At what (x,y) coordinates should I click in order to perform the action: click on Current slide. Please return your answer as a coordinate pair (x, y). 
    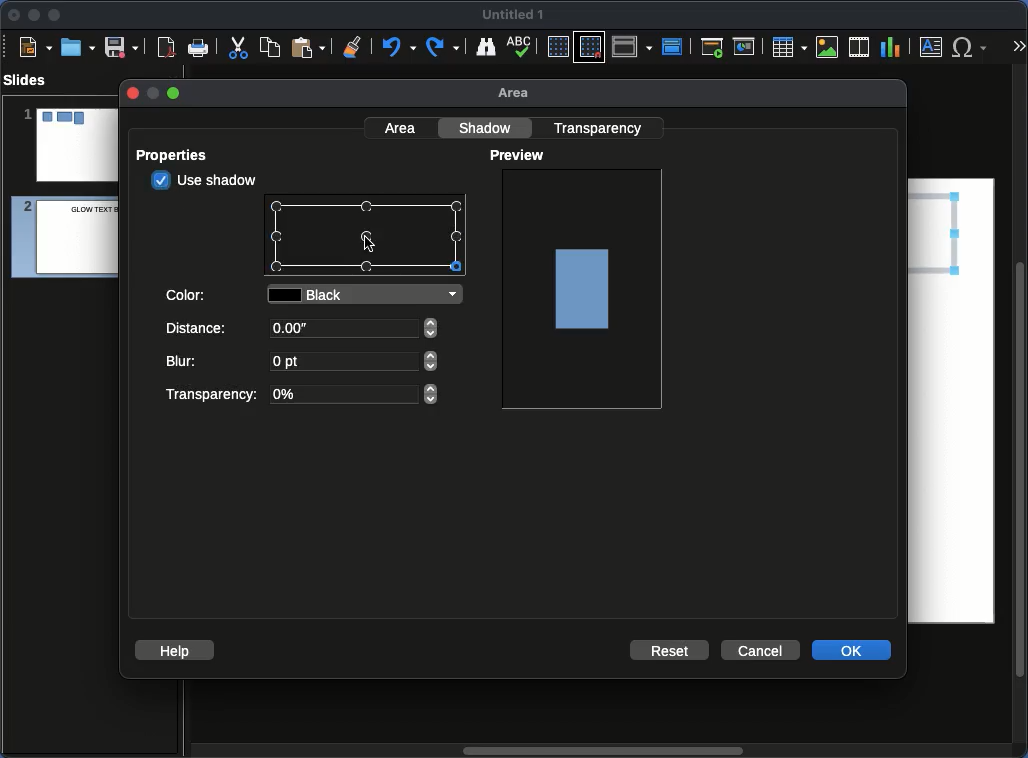
    Looking at the image, I should click on (747, 47).